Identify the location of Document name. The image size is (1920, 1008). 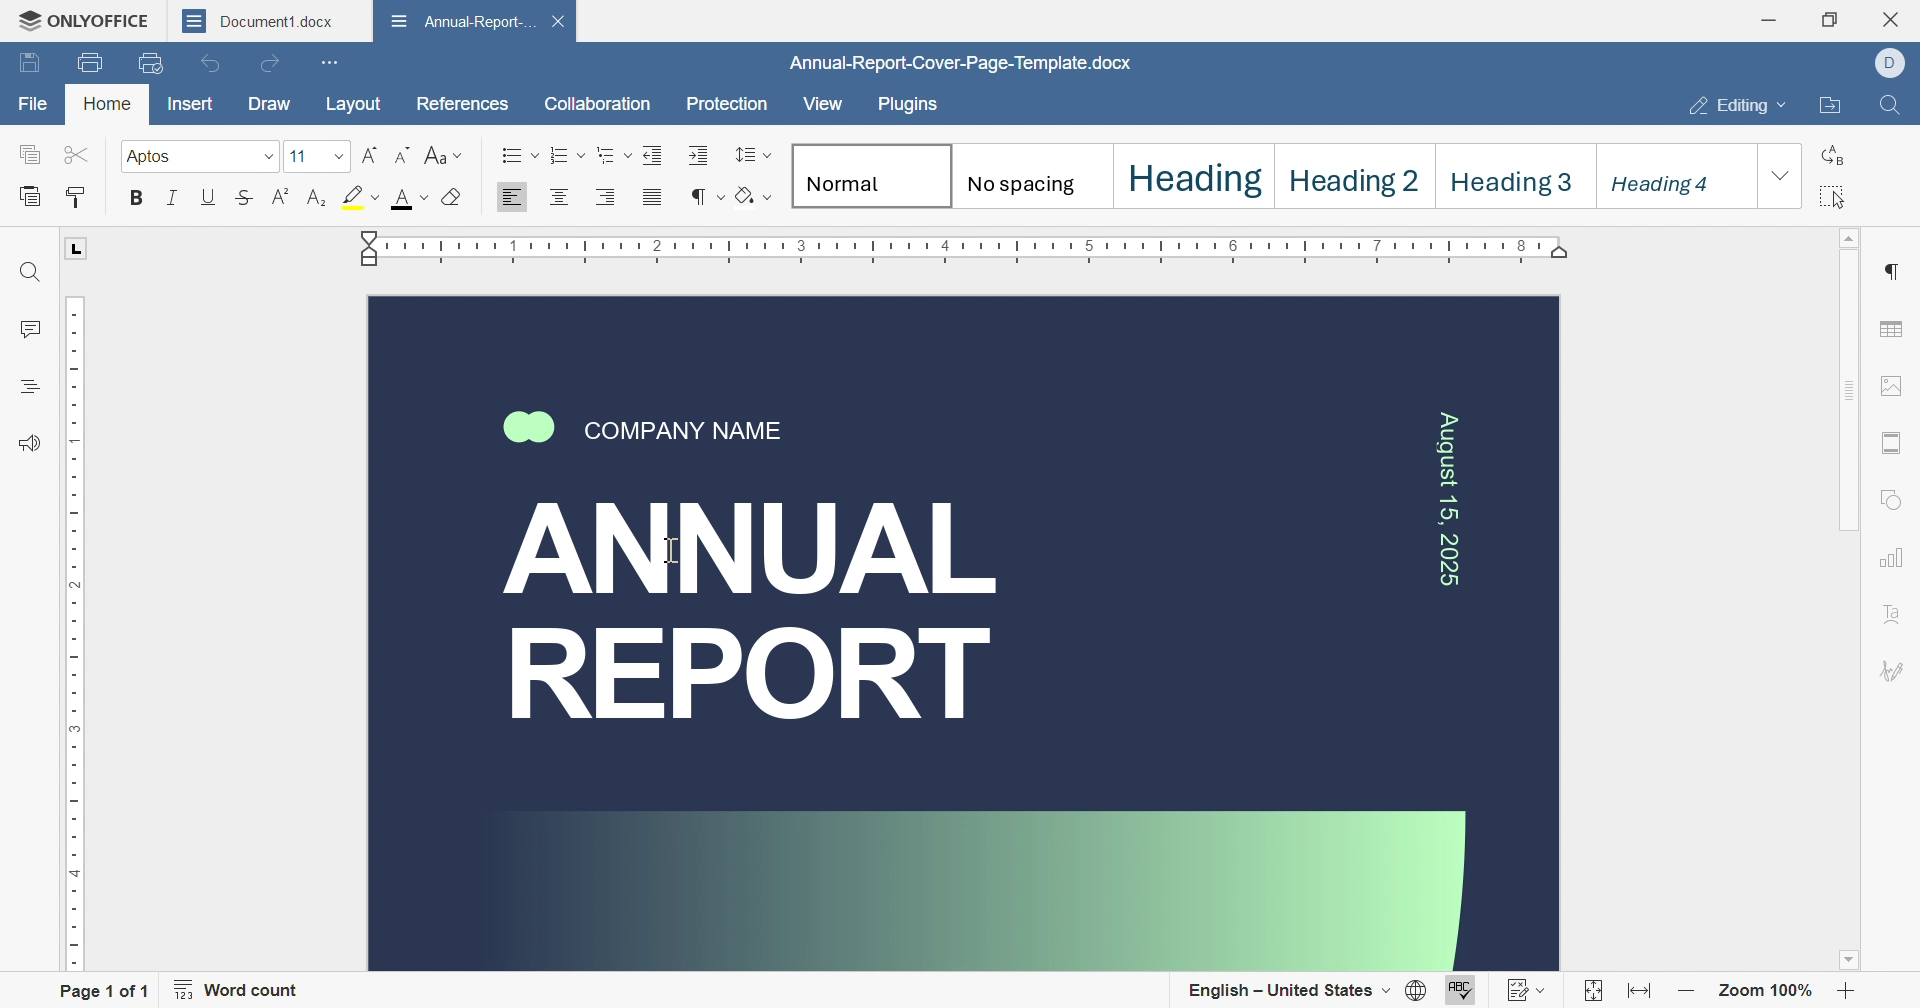
(460, 20).